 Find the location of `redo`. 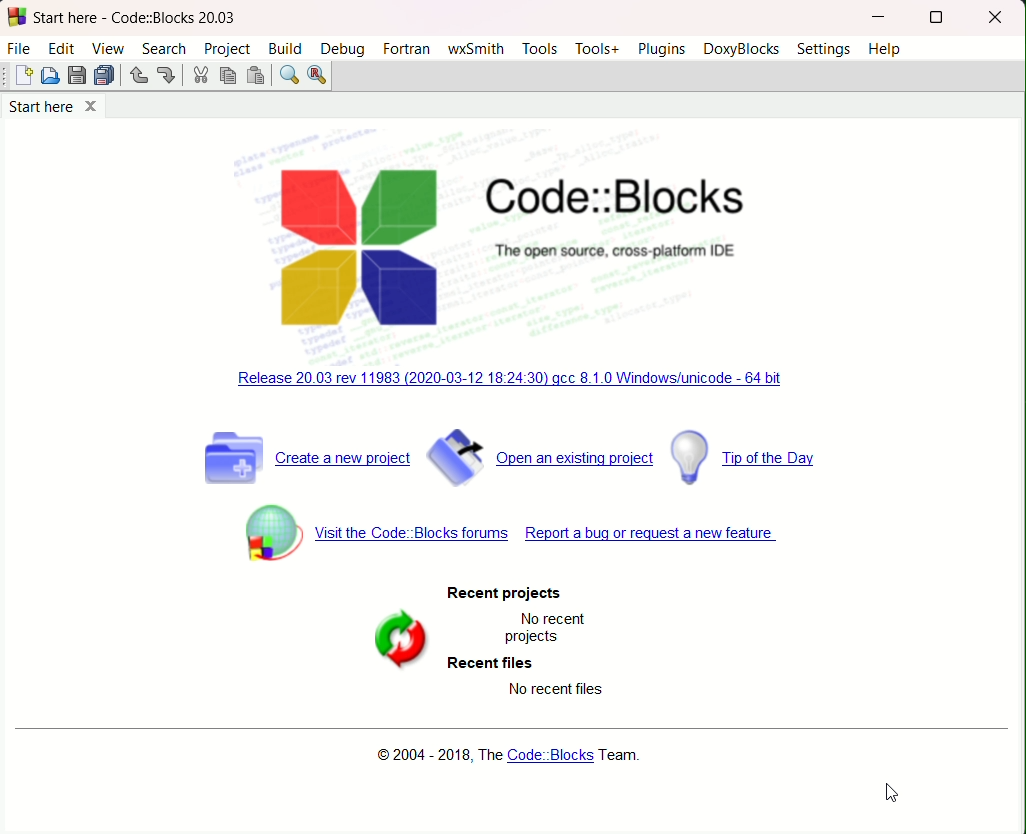

redo is located at coordinates (168, 76).